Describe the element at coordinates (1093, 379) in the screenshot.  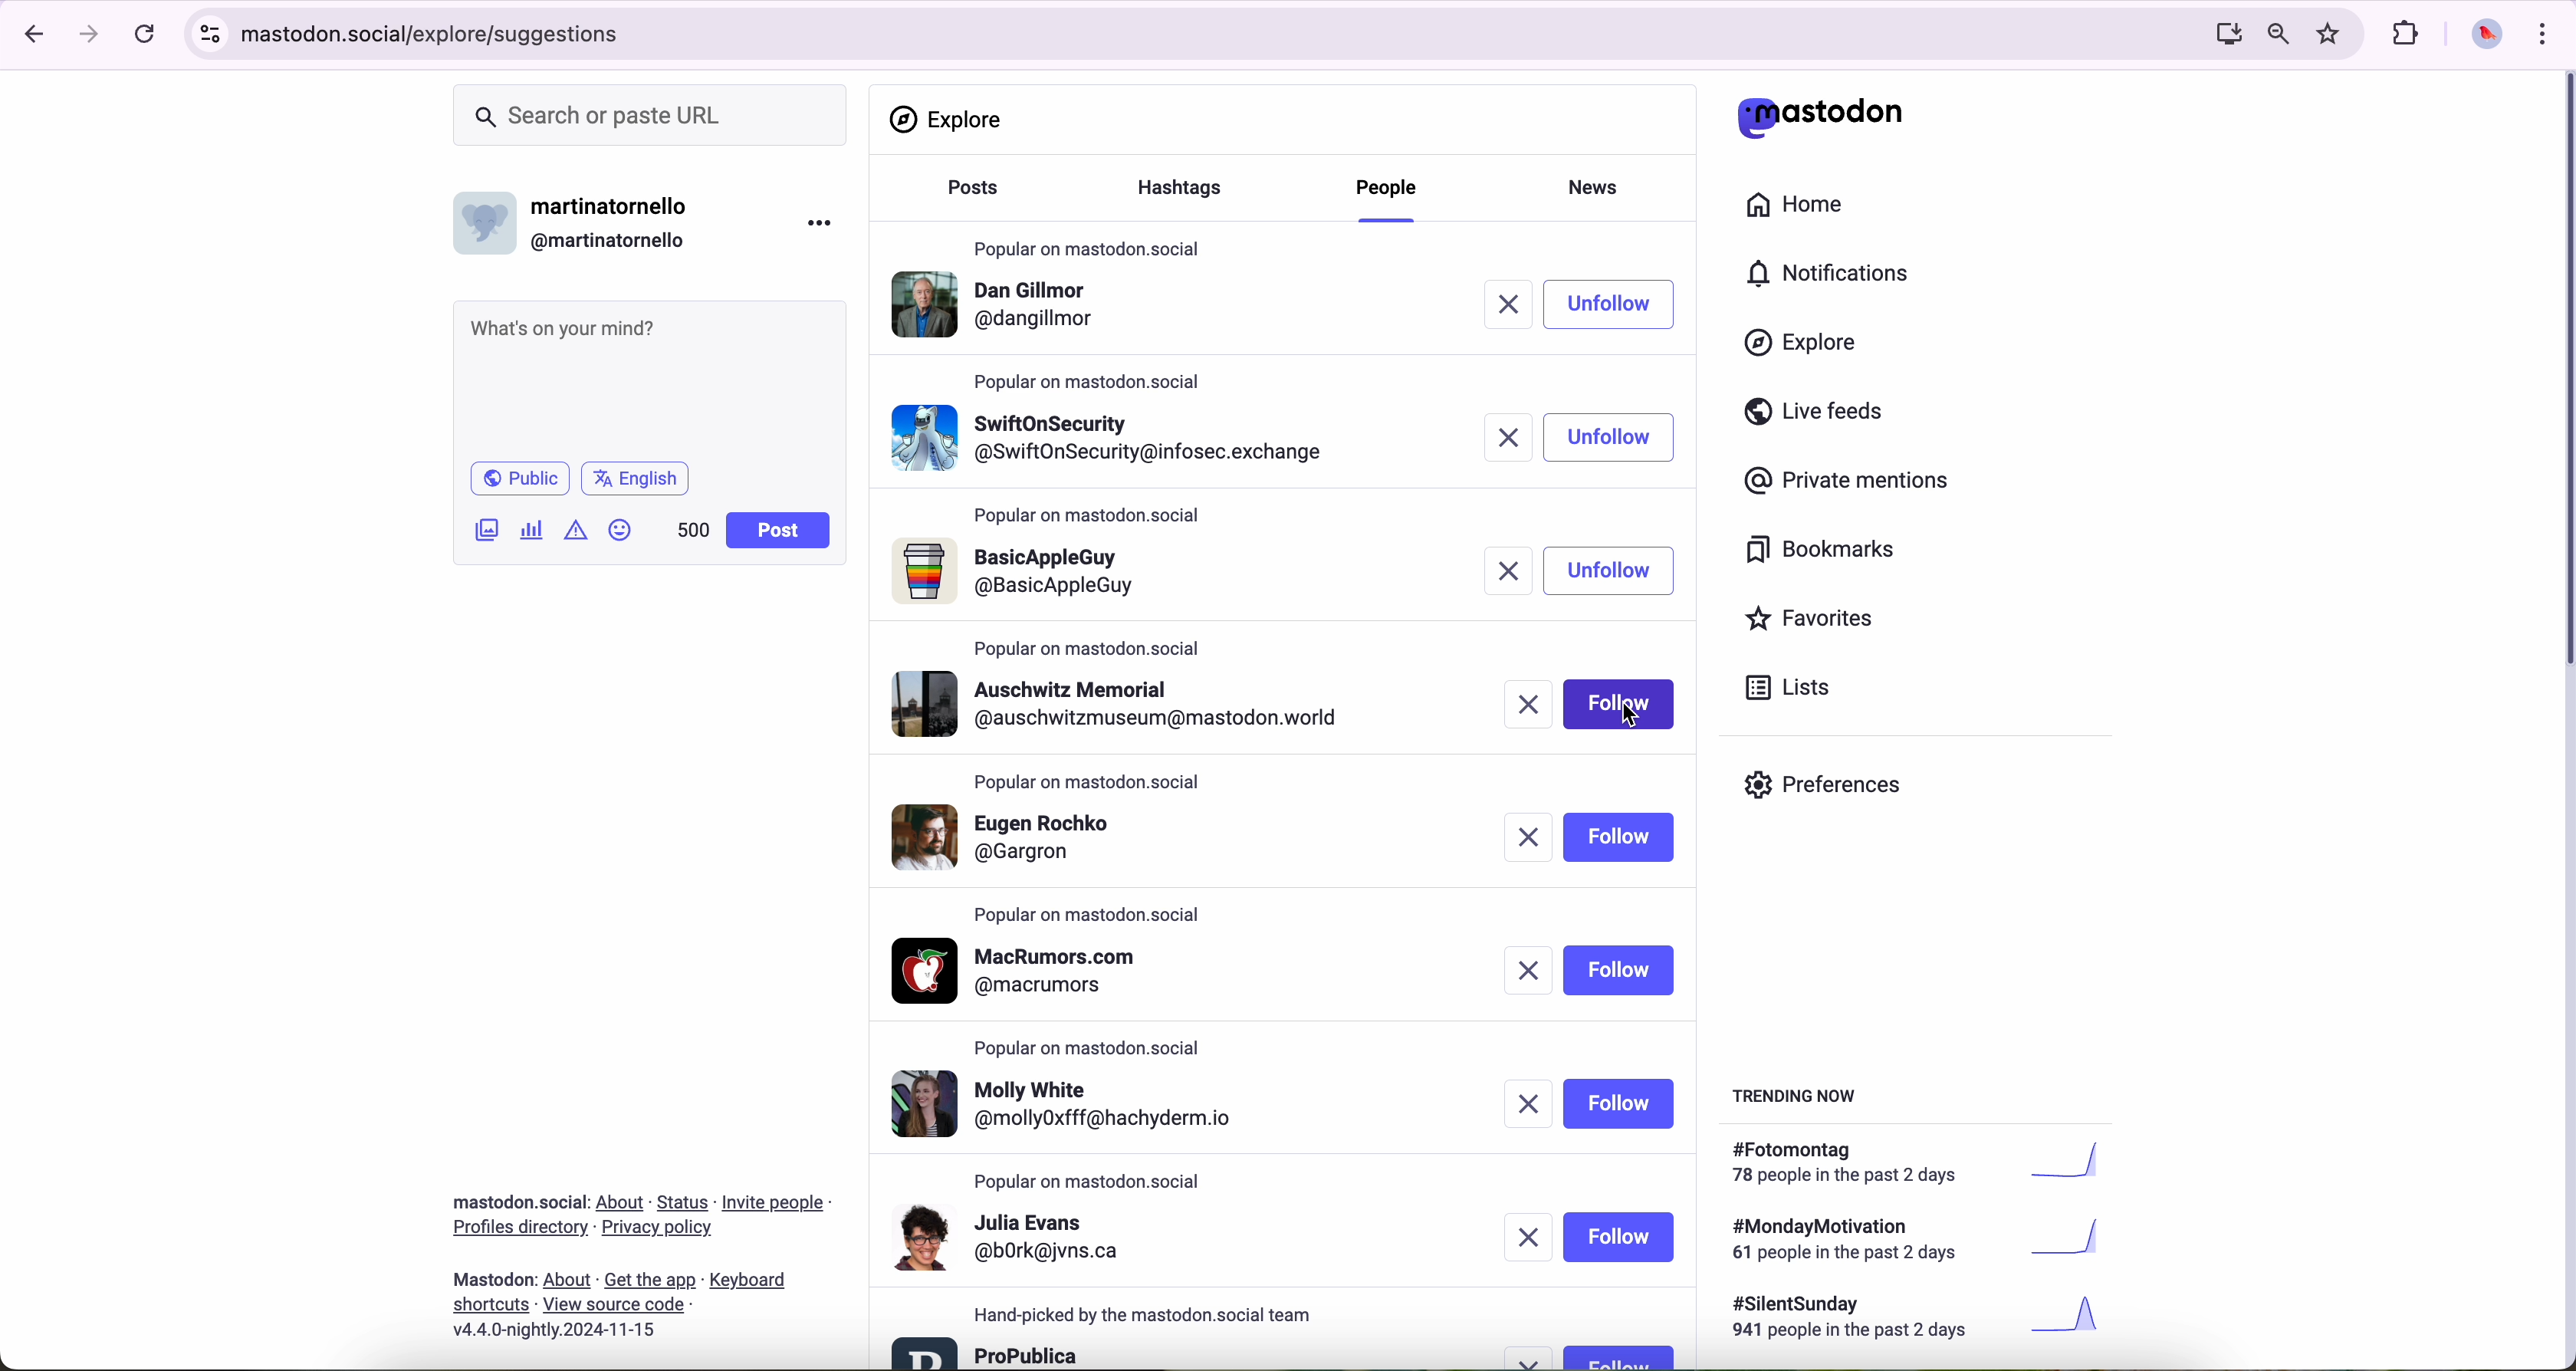
I see `popular on mastodon.social` at that location.